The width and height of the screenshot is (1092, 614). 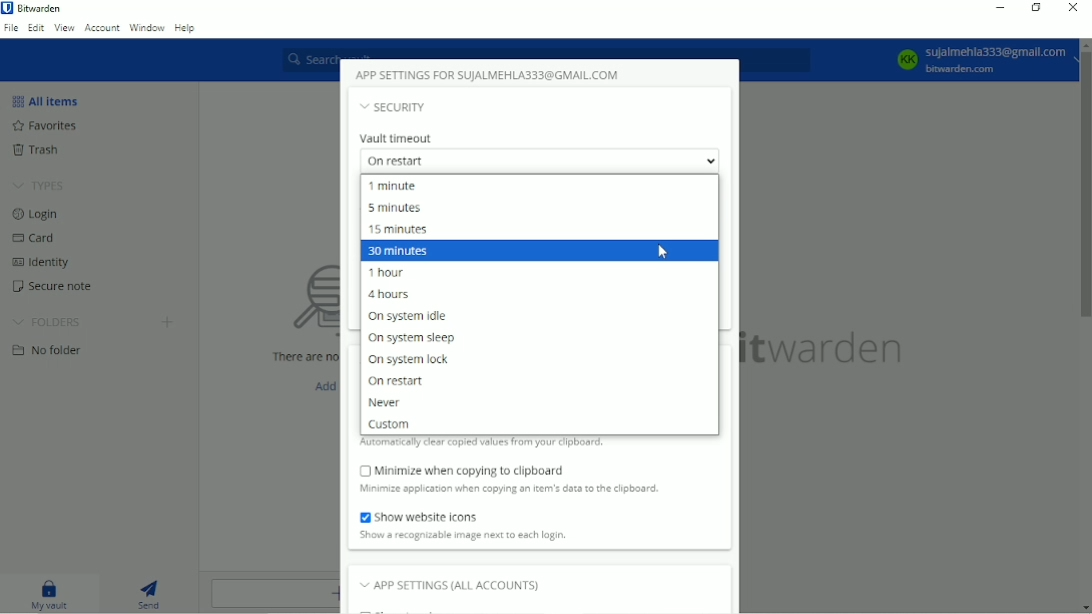 I want to click on Trash, so click(x=39, y=150).